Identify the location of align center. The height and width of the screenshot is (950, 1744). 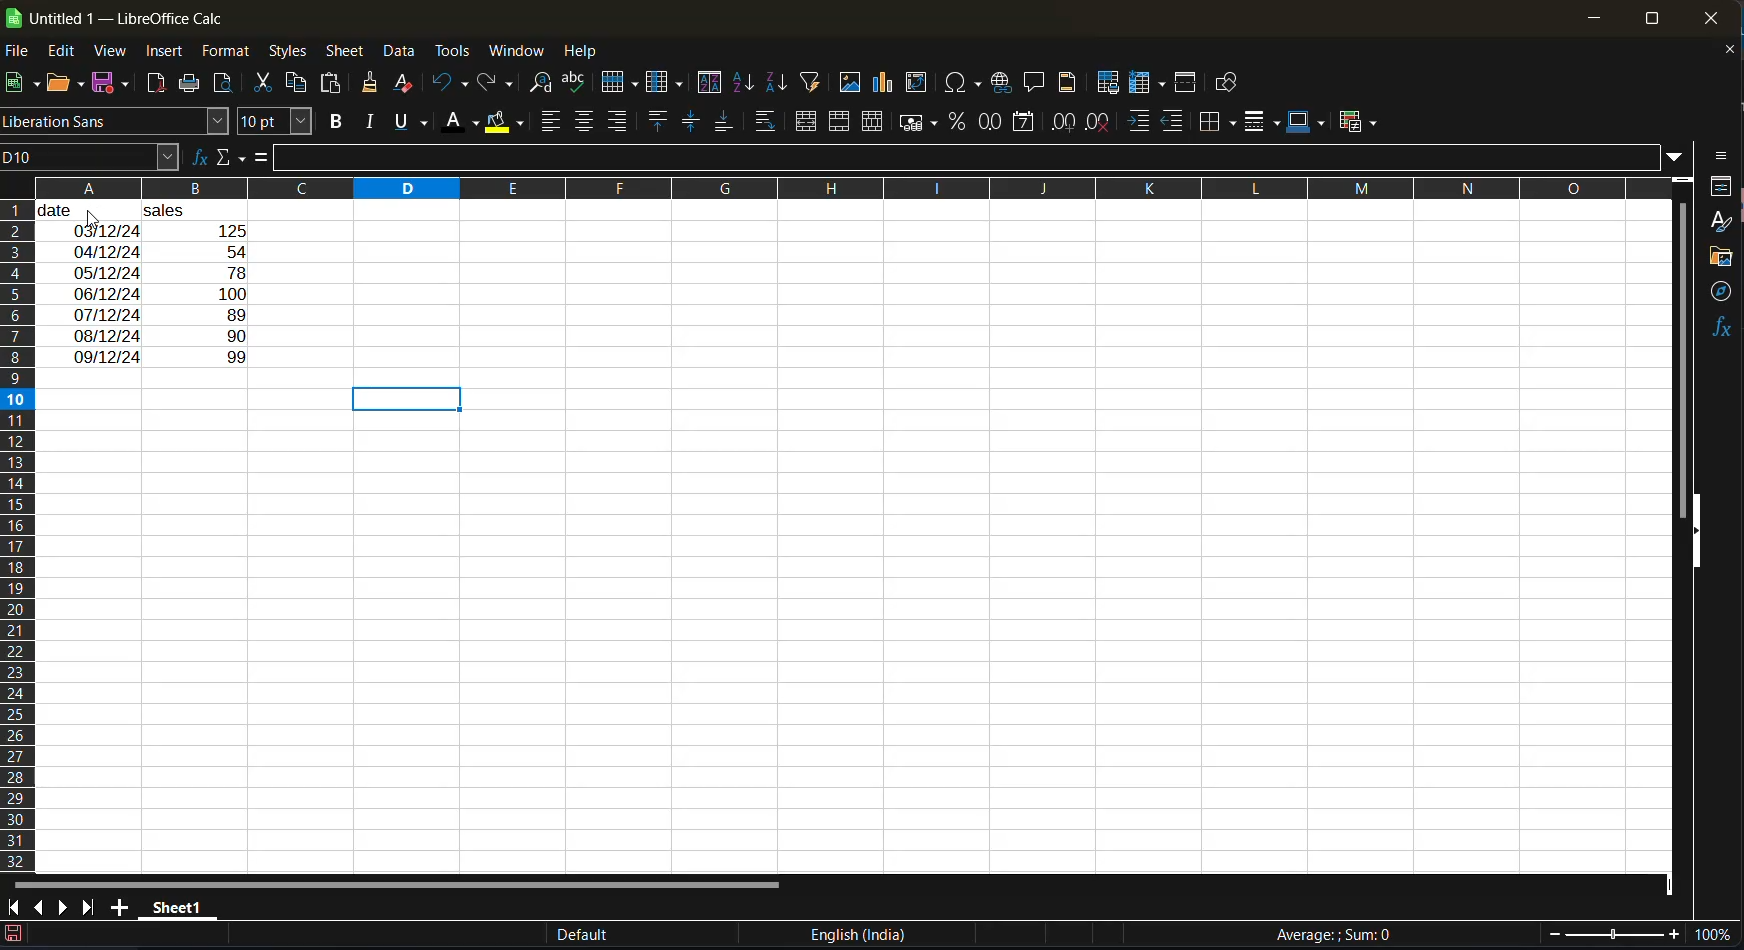
(586, 121).